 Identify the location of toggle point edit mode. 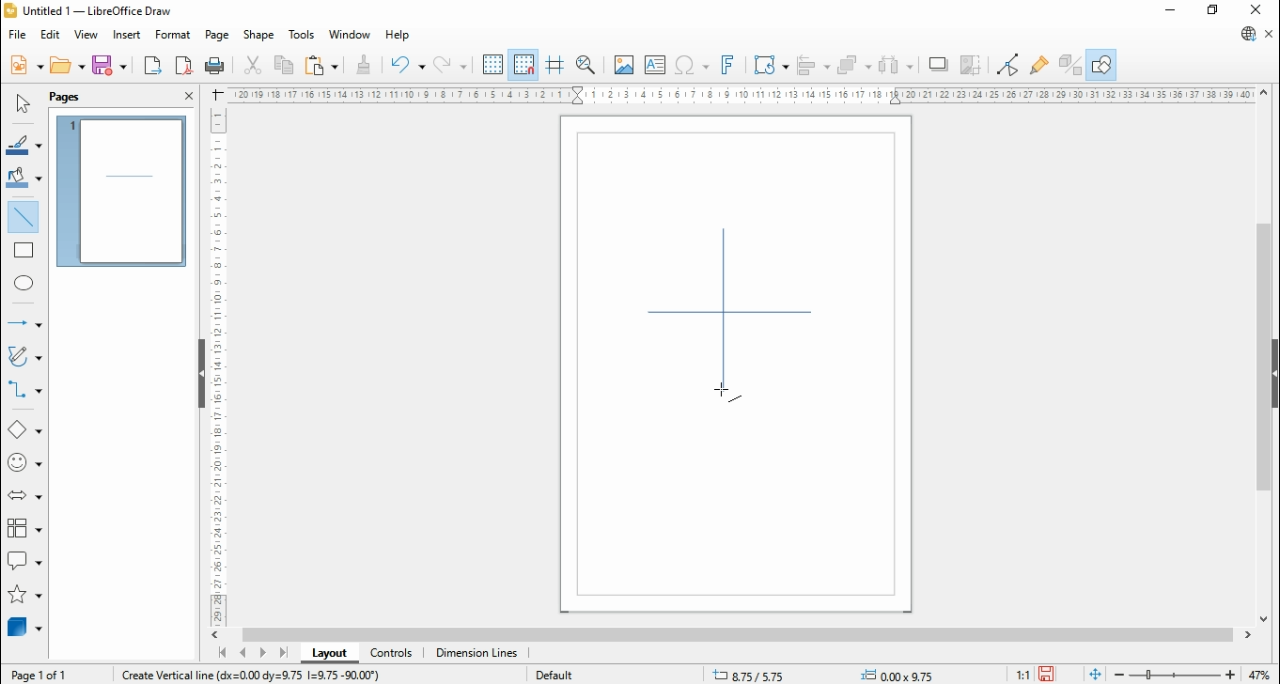
(1008, 63).